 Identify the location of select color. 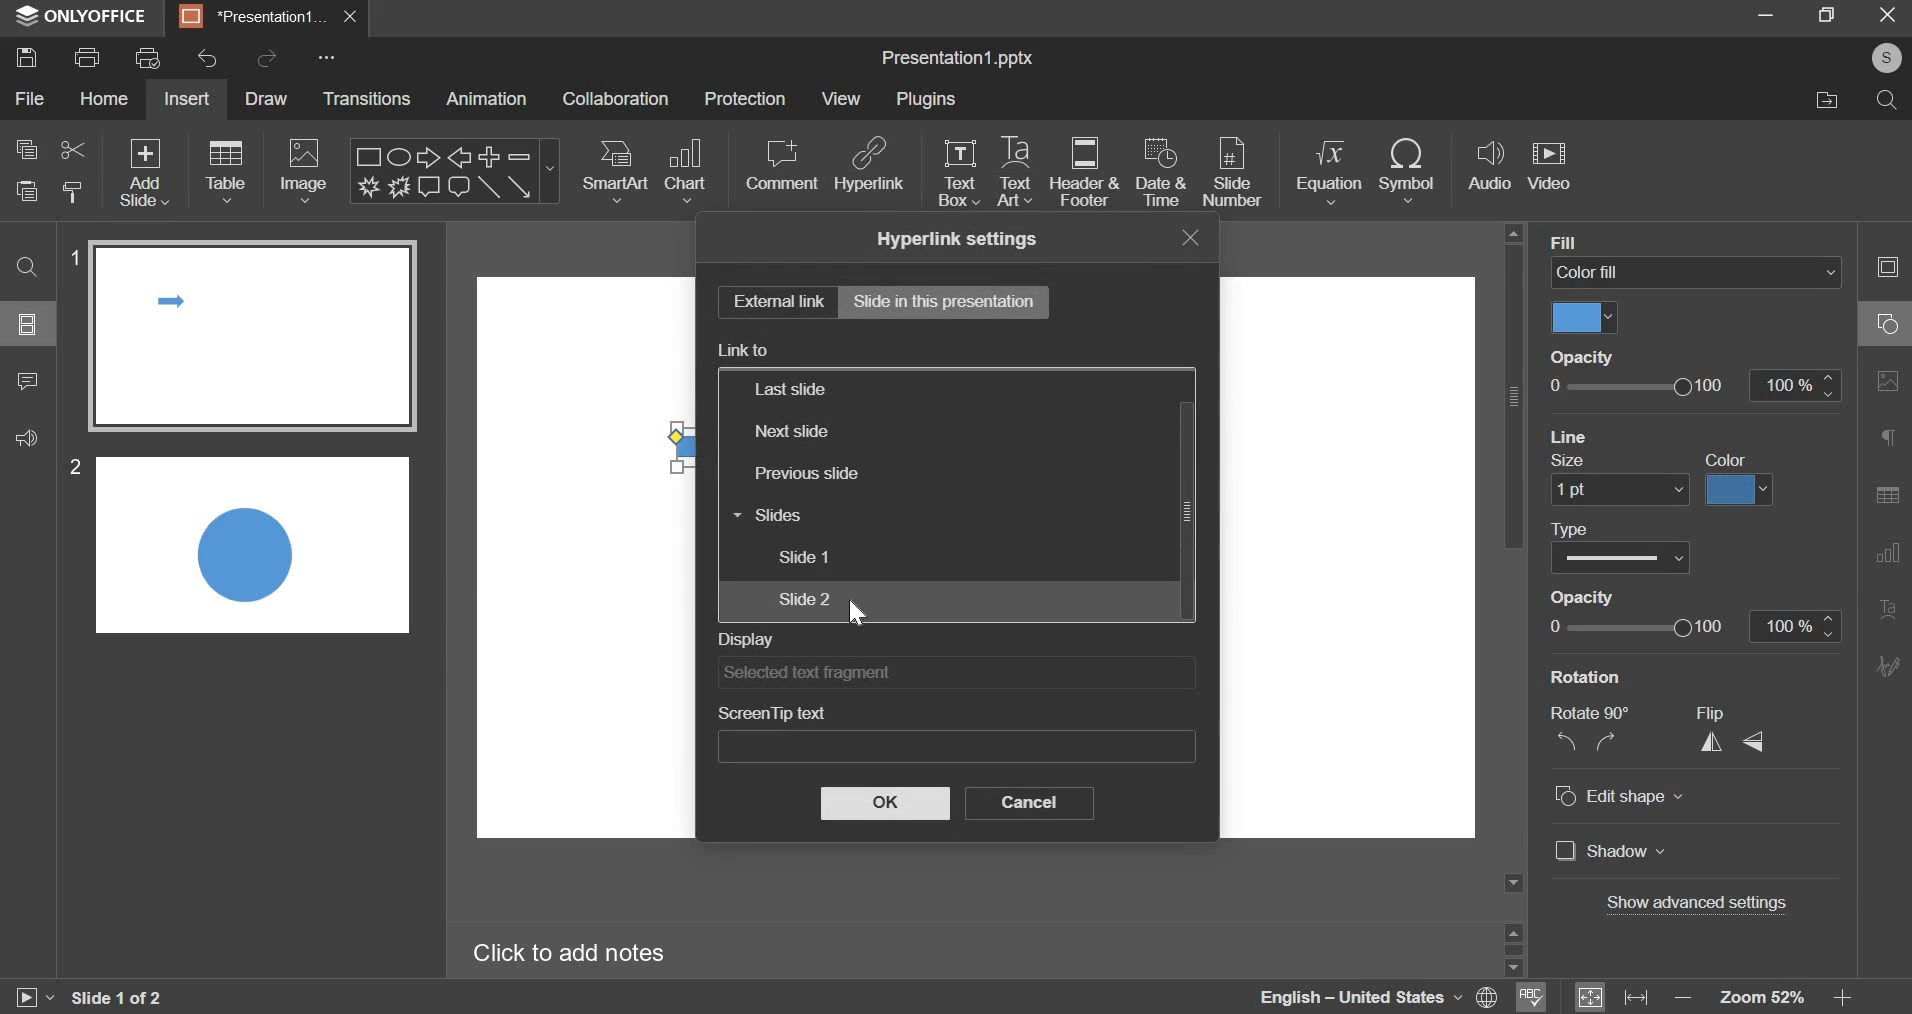
(1741, 491).